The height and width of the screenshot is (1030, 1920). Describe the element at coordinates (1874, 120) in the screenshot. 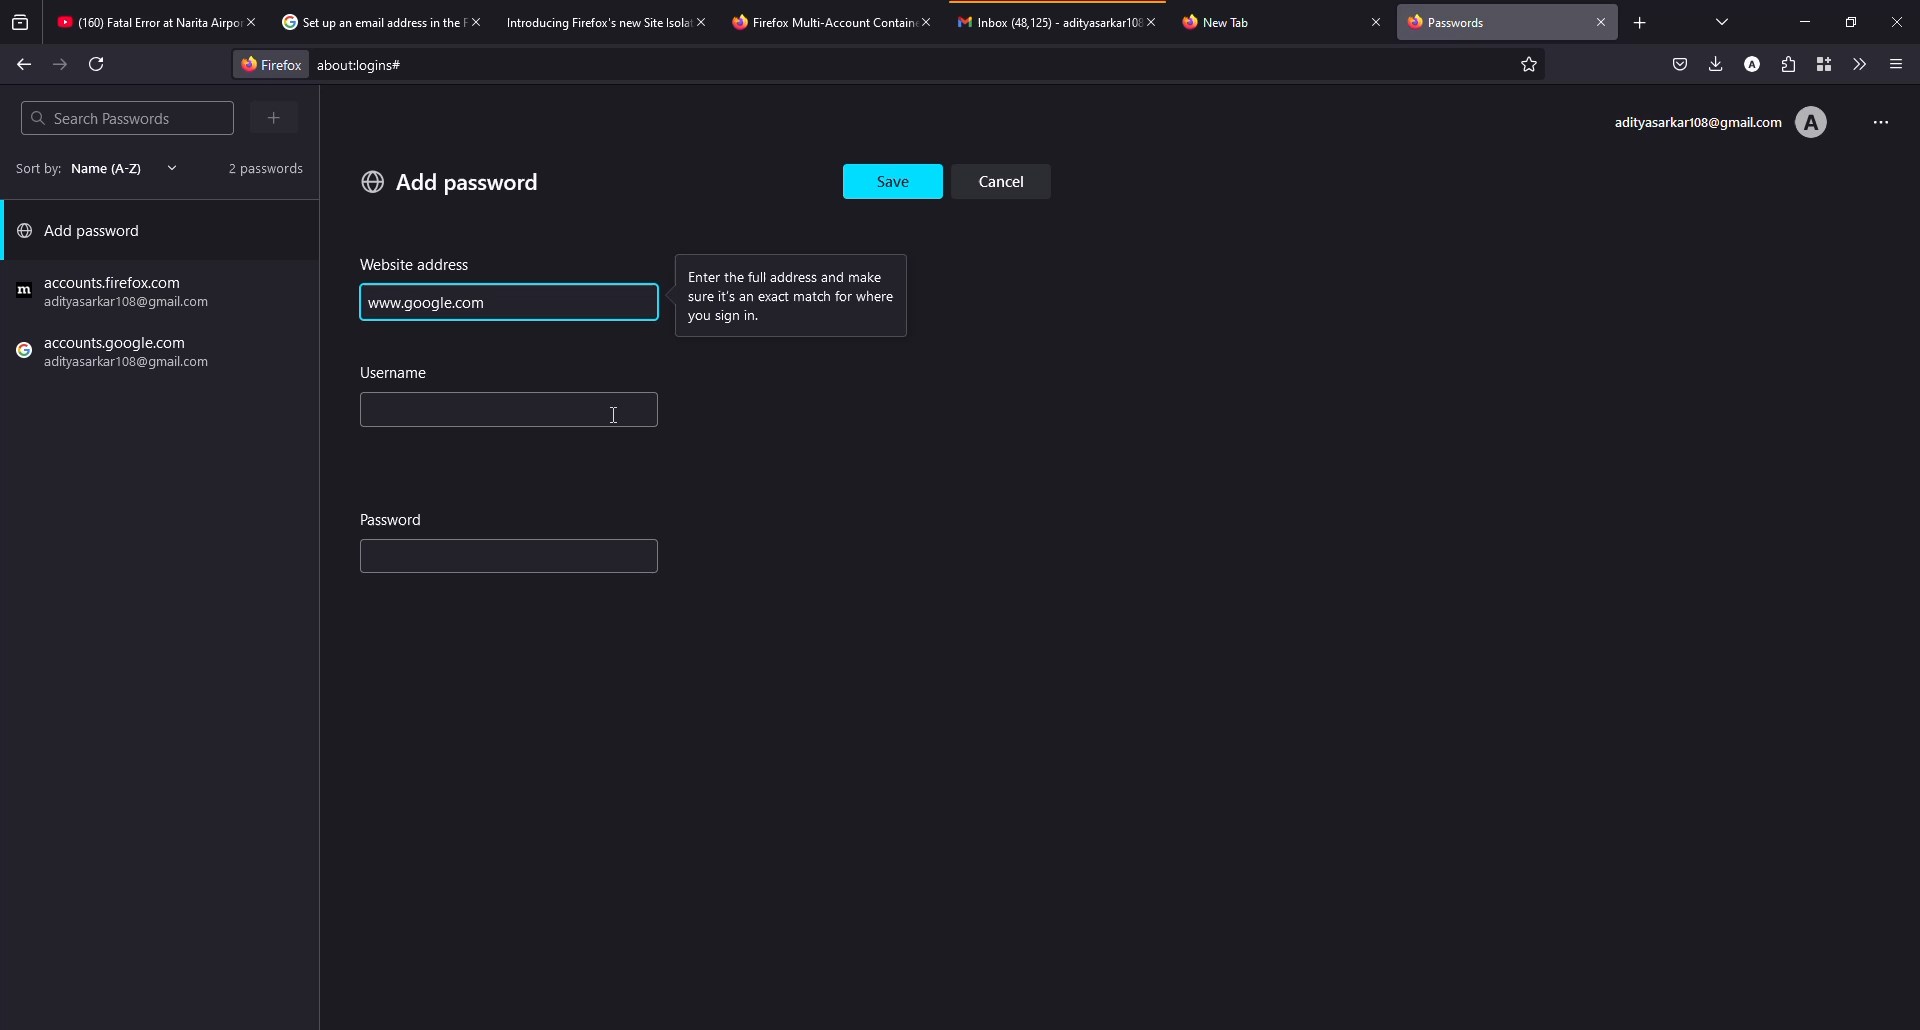

I see `more options` at that location.